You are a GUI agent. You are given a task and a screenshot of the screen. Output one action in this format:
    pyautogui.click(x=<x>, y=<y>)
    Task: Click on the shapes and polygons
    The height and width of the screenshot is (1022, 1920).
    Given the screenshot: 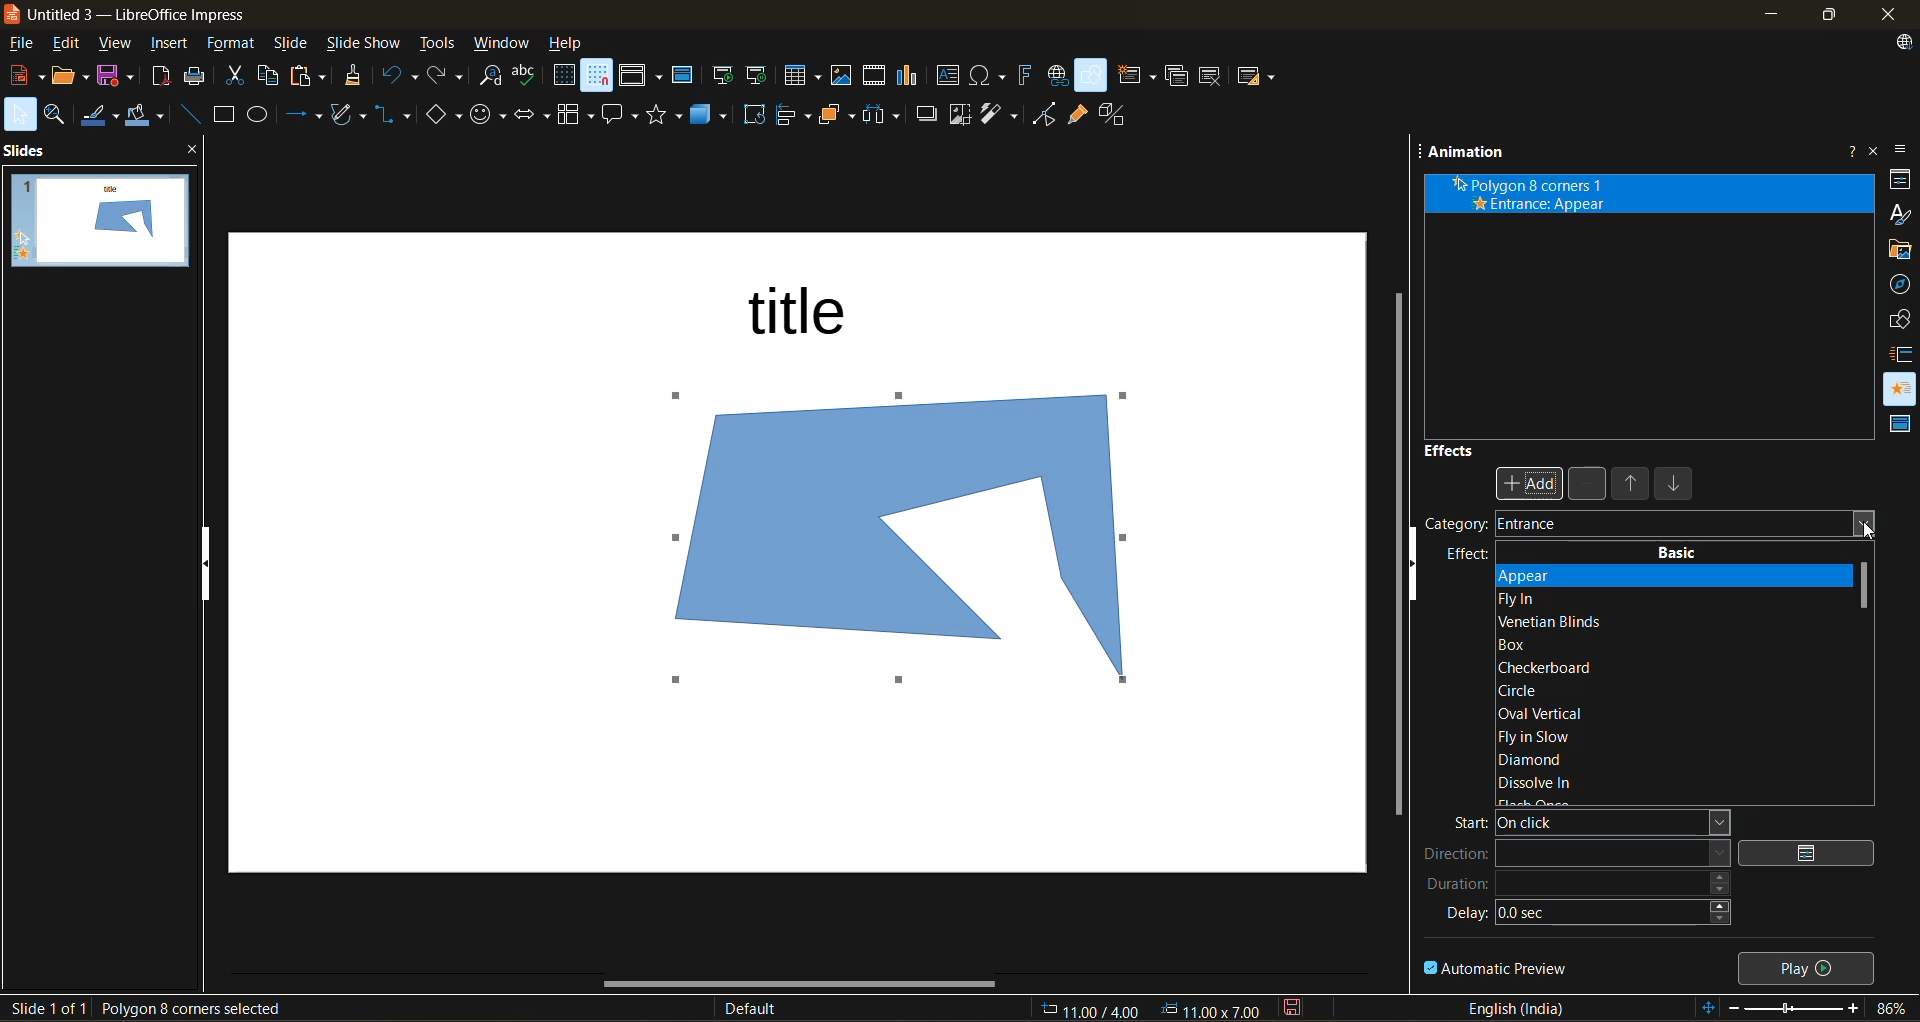 What is the action you would take?
    pyautogui.click(x=346, y=113)
    